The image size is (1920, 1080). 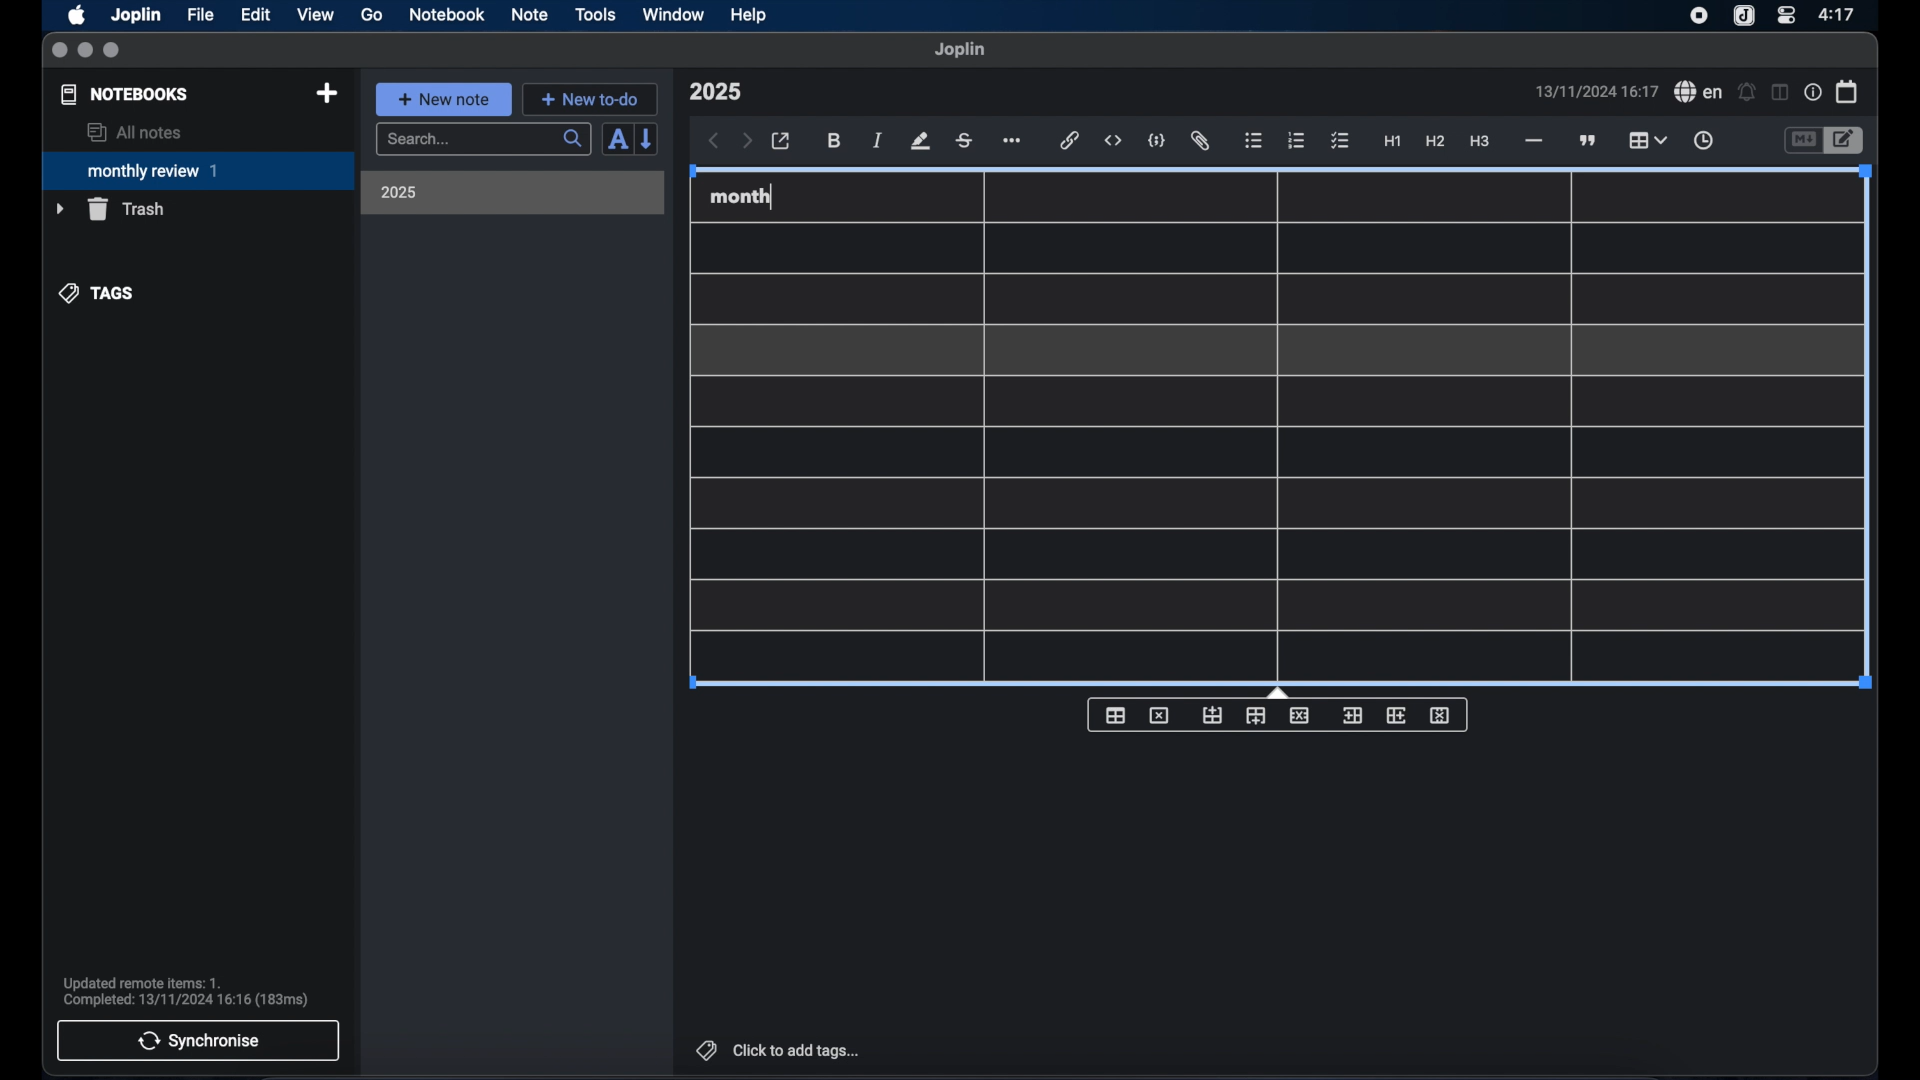 What do you see at coordinates (1340, 142) in the screenshot?
I see `check  list` at bounding box center [1340, 142].